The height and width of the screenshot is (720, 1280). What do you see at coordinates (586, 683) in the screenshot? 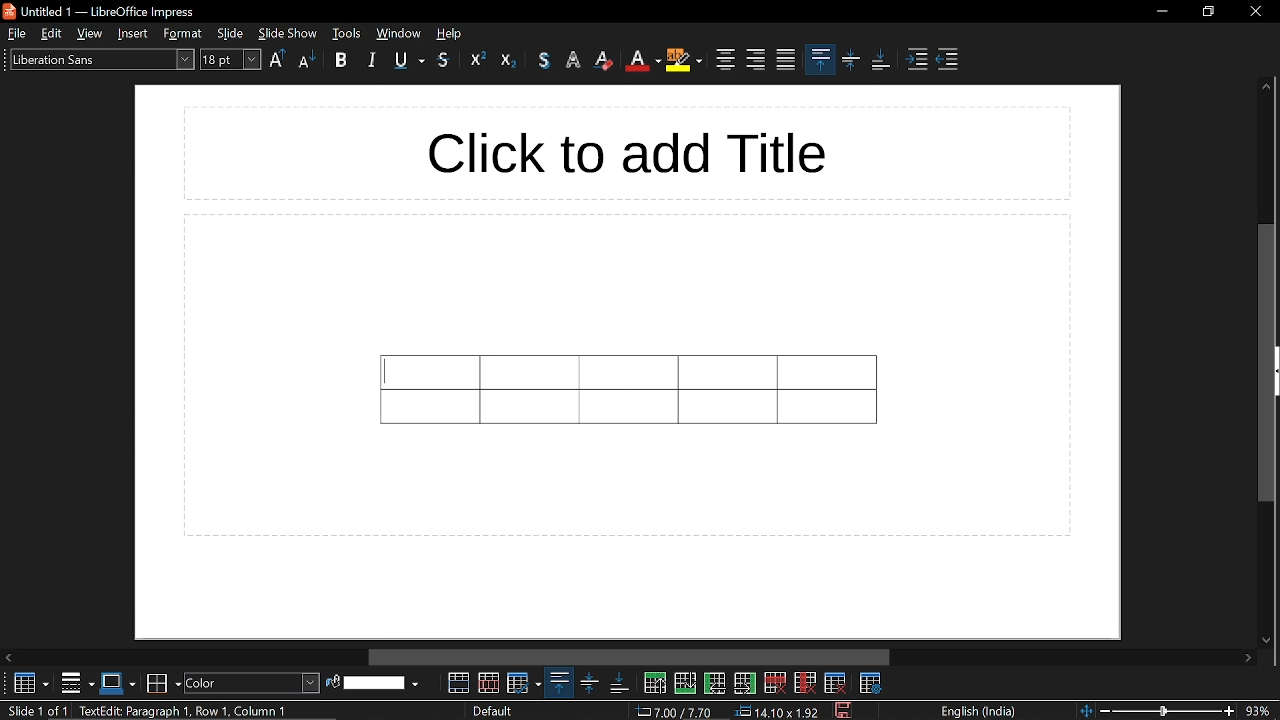
I see `center vertically` at bounding box center [586, 683].